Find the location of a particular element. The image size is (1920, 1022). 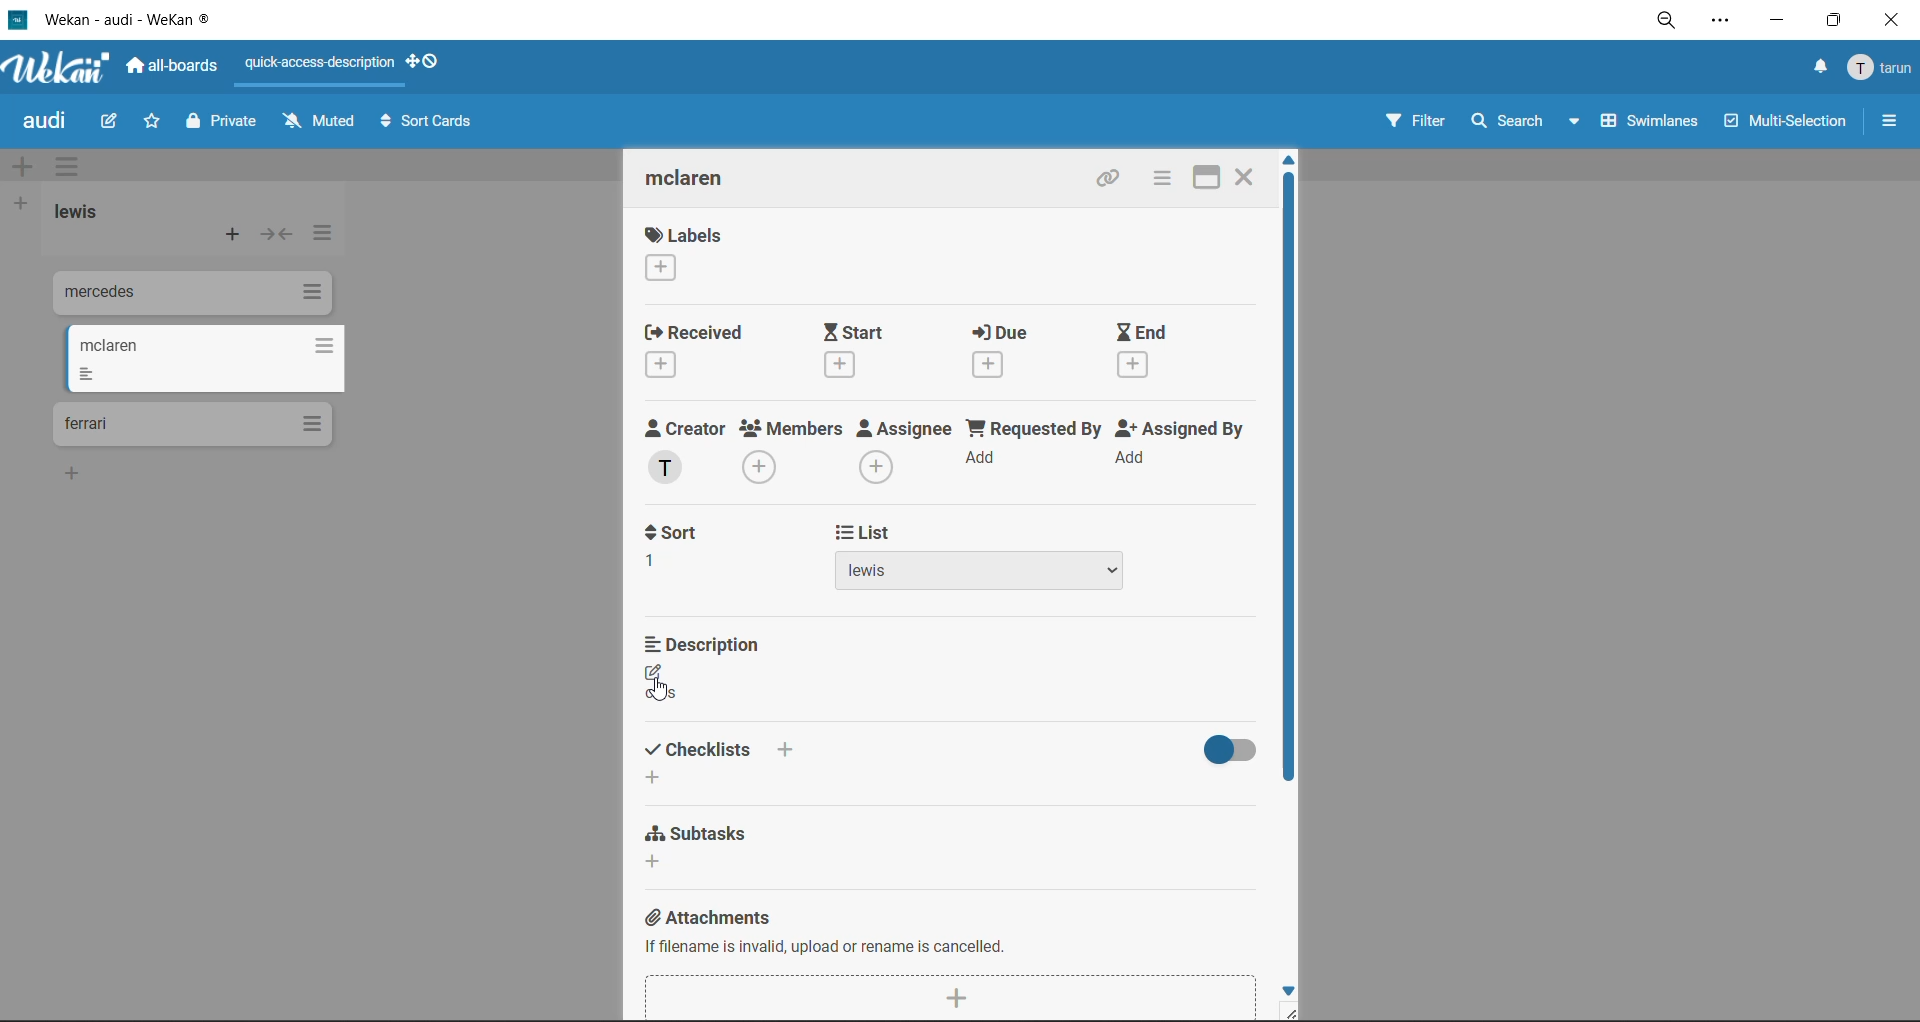

menu is located at coordinates (1882, 69).